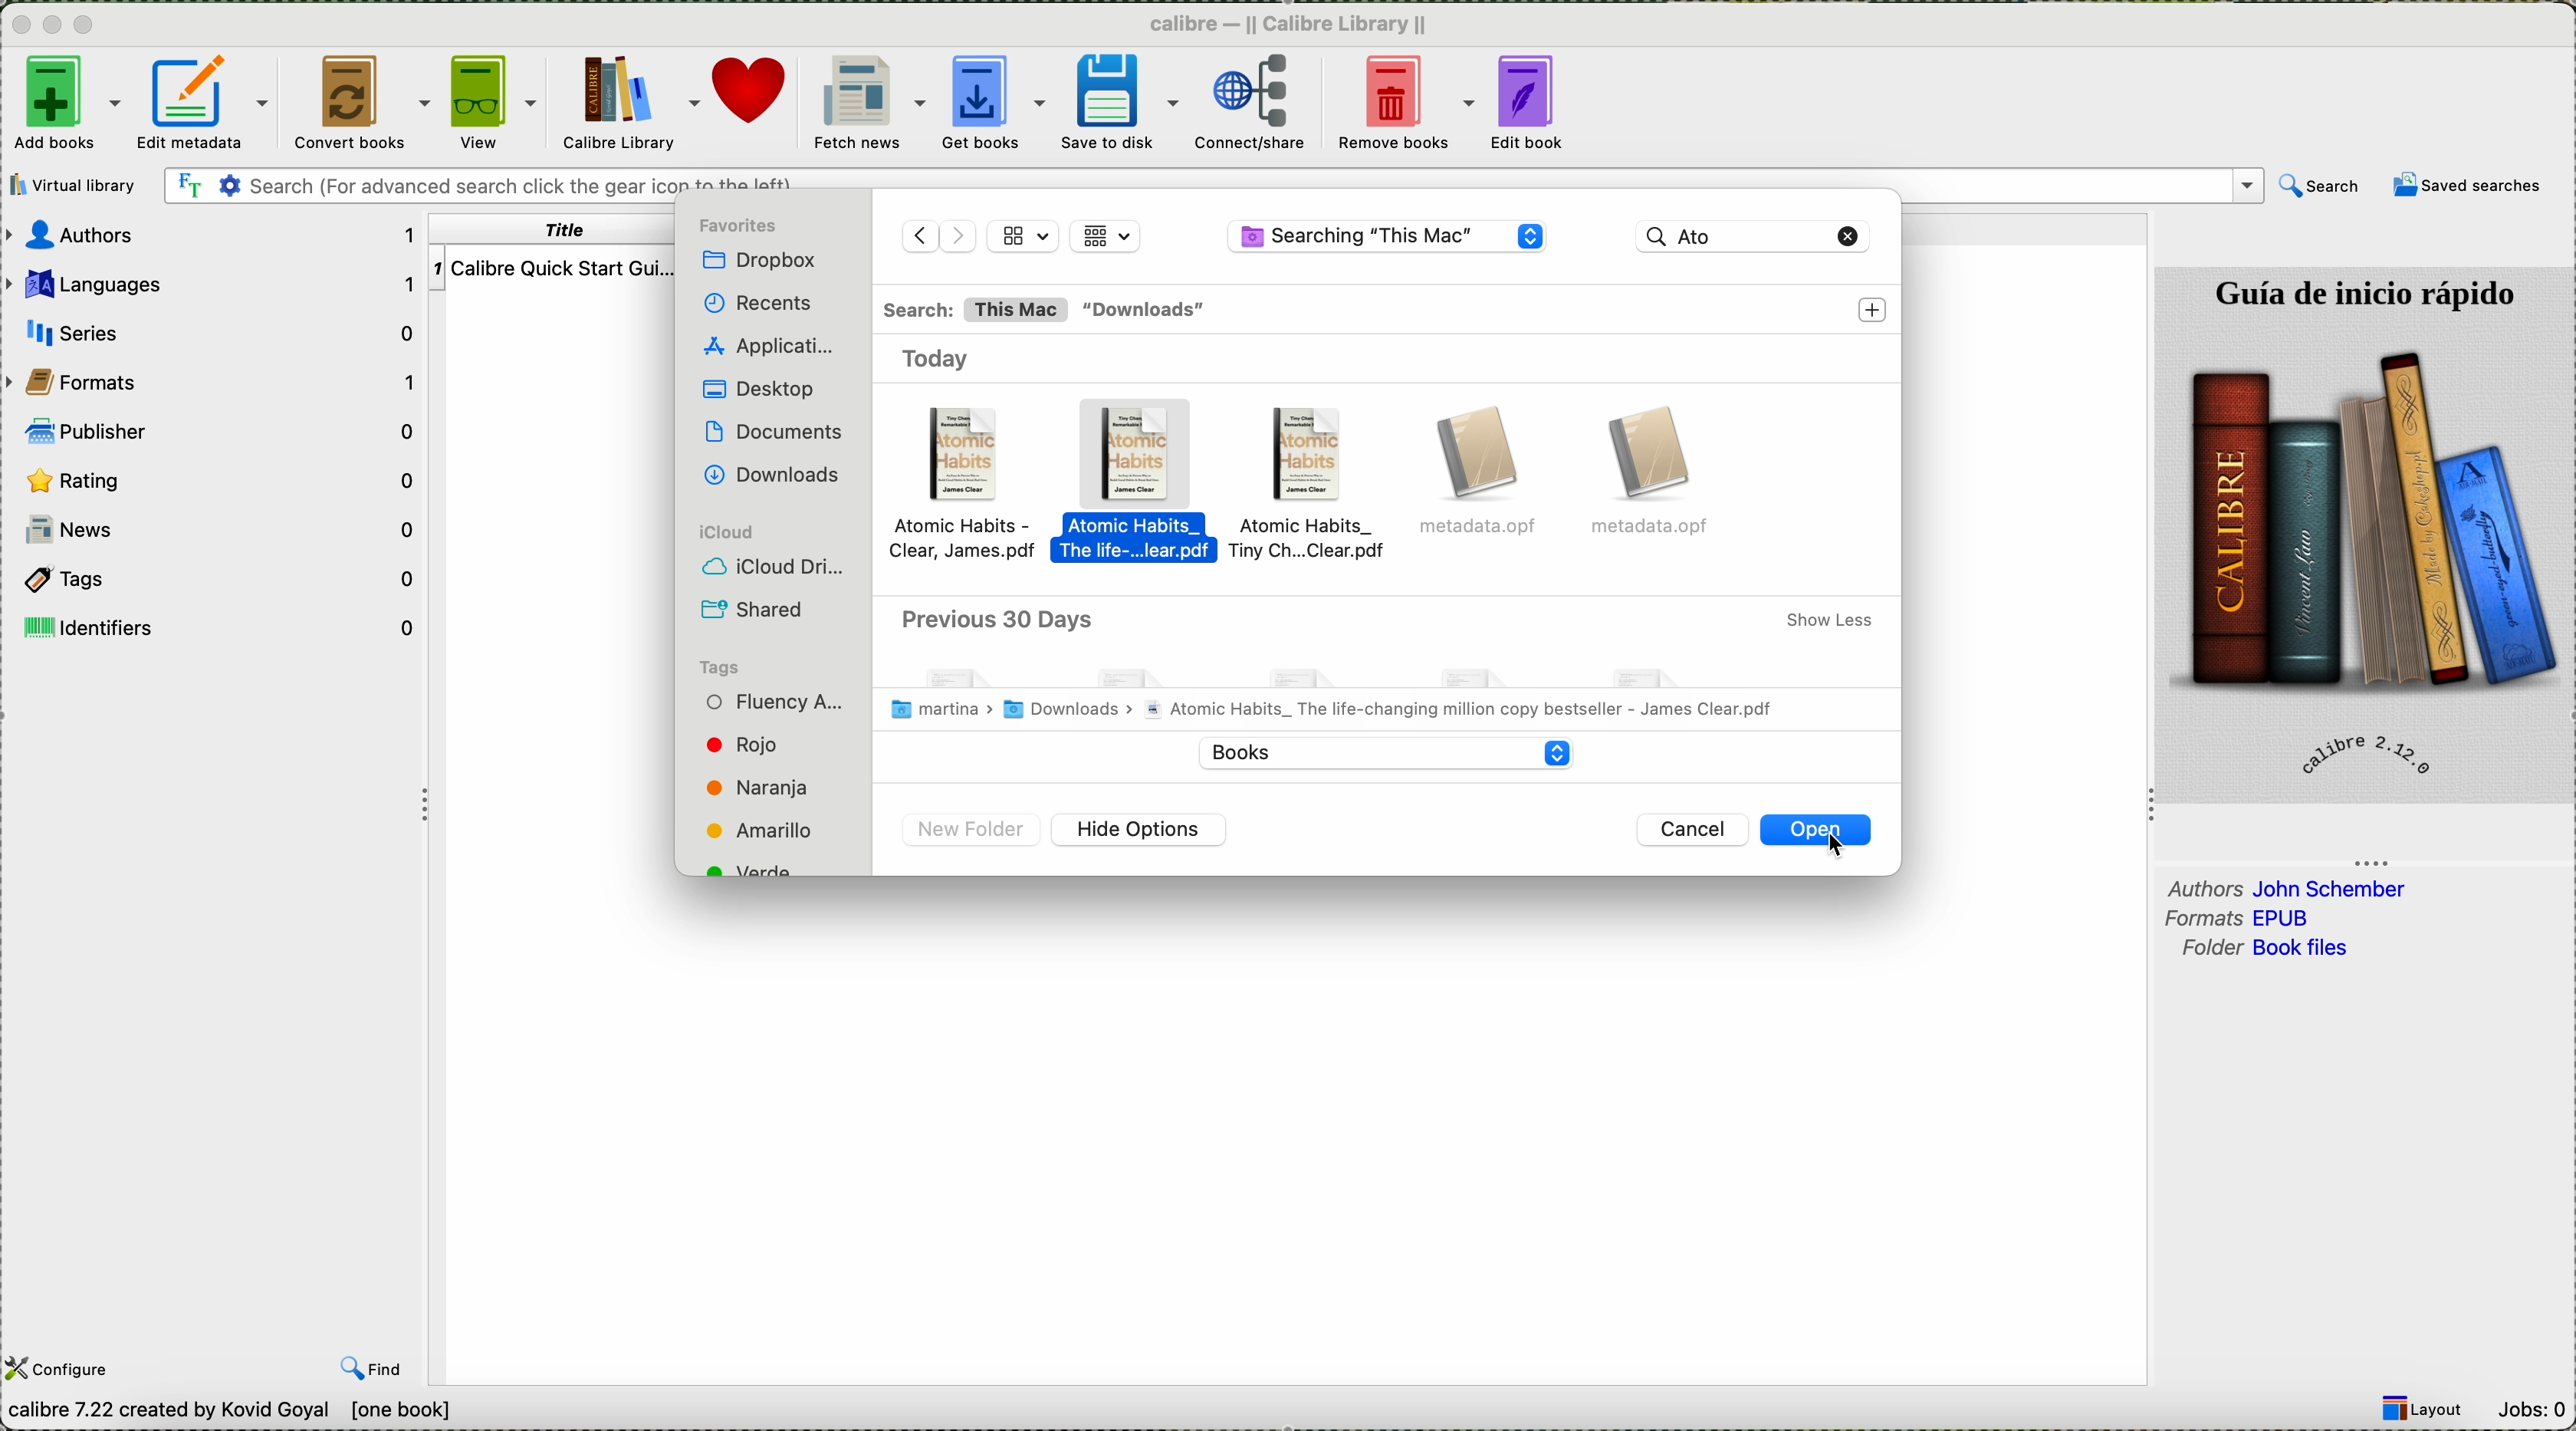 This screenshot has width=2576, height=1431. I want to click on close program, so click(19, 25).